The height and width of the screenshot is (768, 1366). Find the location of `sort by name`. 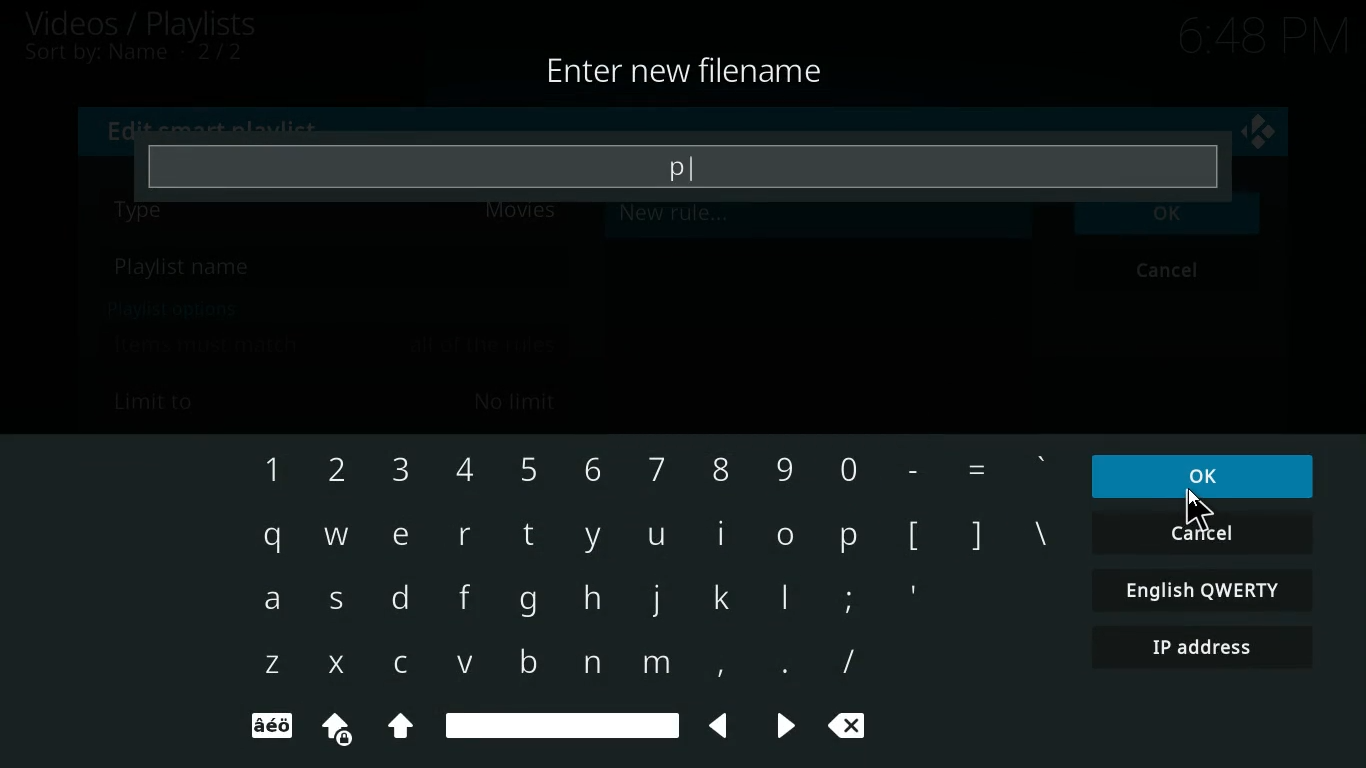

sort by name is located at coordinates (145, 55).